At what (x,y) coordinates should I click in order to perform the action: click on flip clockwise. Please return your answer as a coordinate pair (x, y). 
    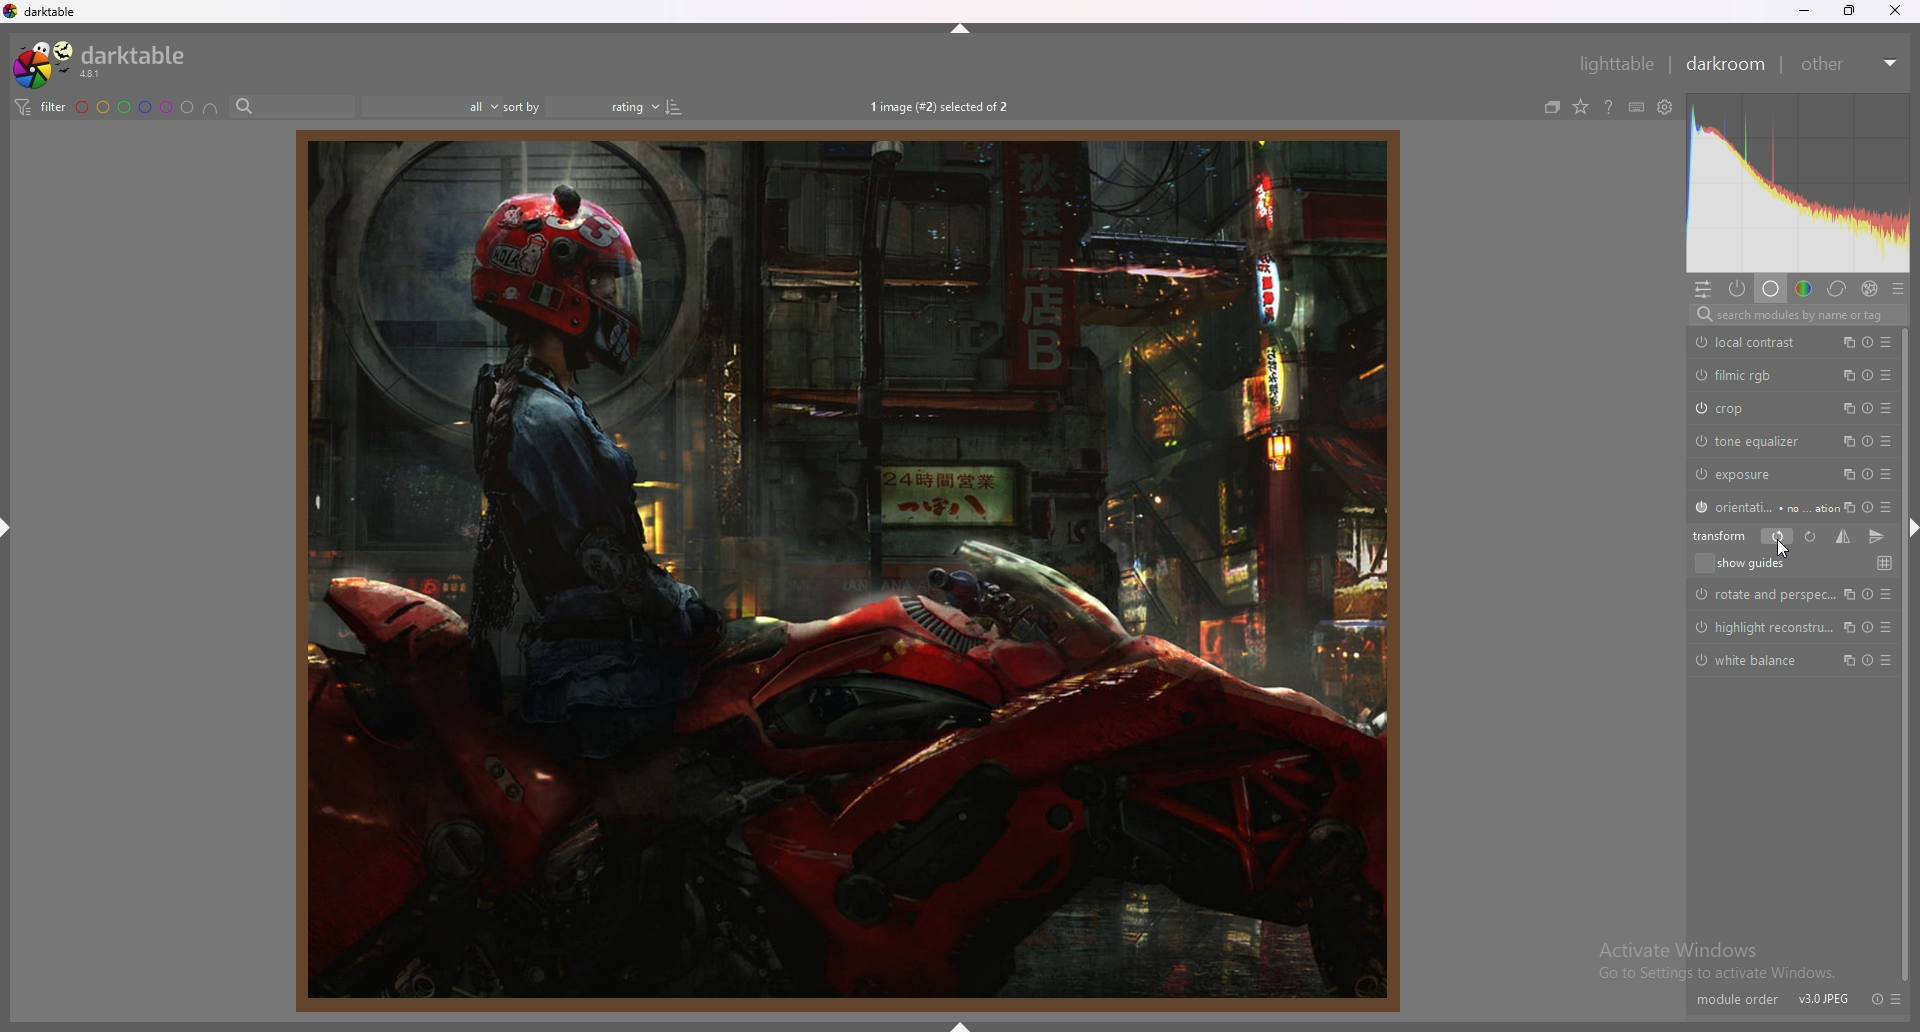
    Looking at the image, I should click on (1809, 537).